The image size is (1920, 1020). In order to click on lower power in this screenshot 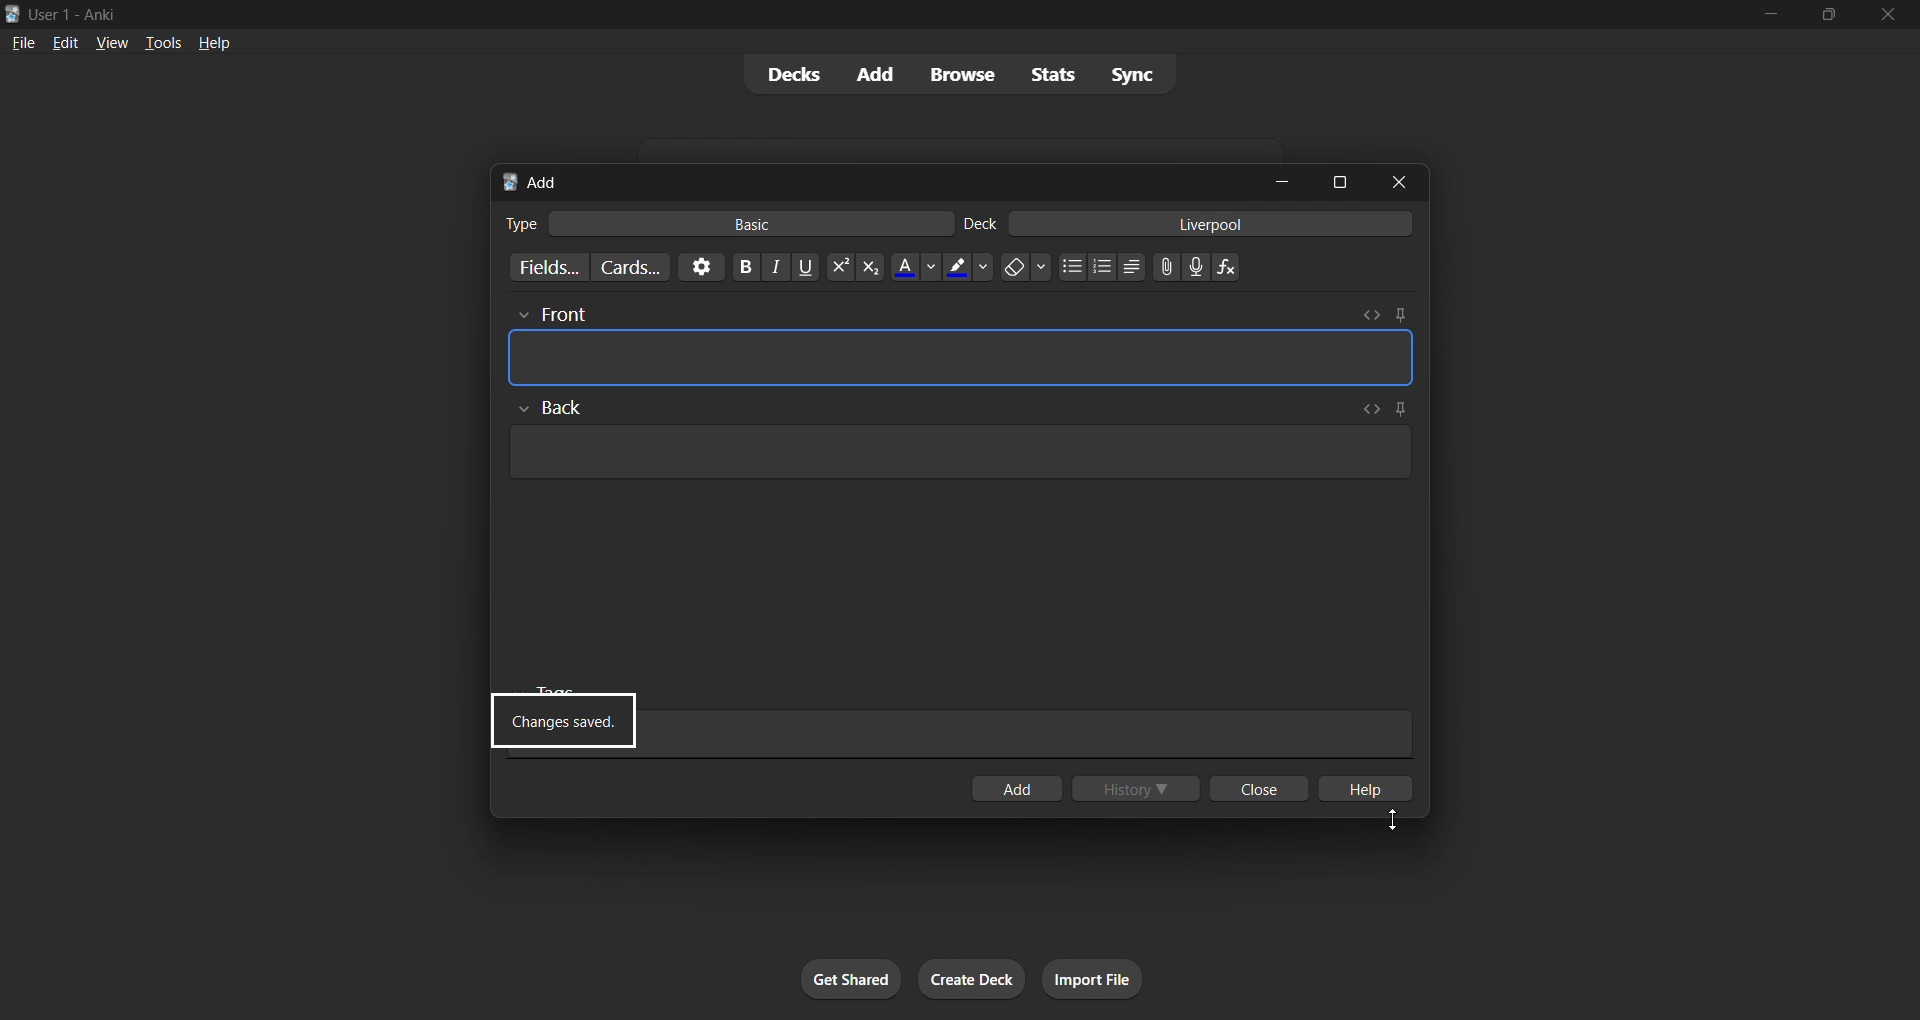, I will do `click(873, 266)`.